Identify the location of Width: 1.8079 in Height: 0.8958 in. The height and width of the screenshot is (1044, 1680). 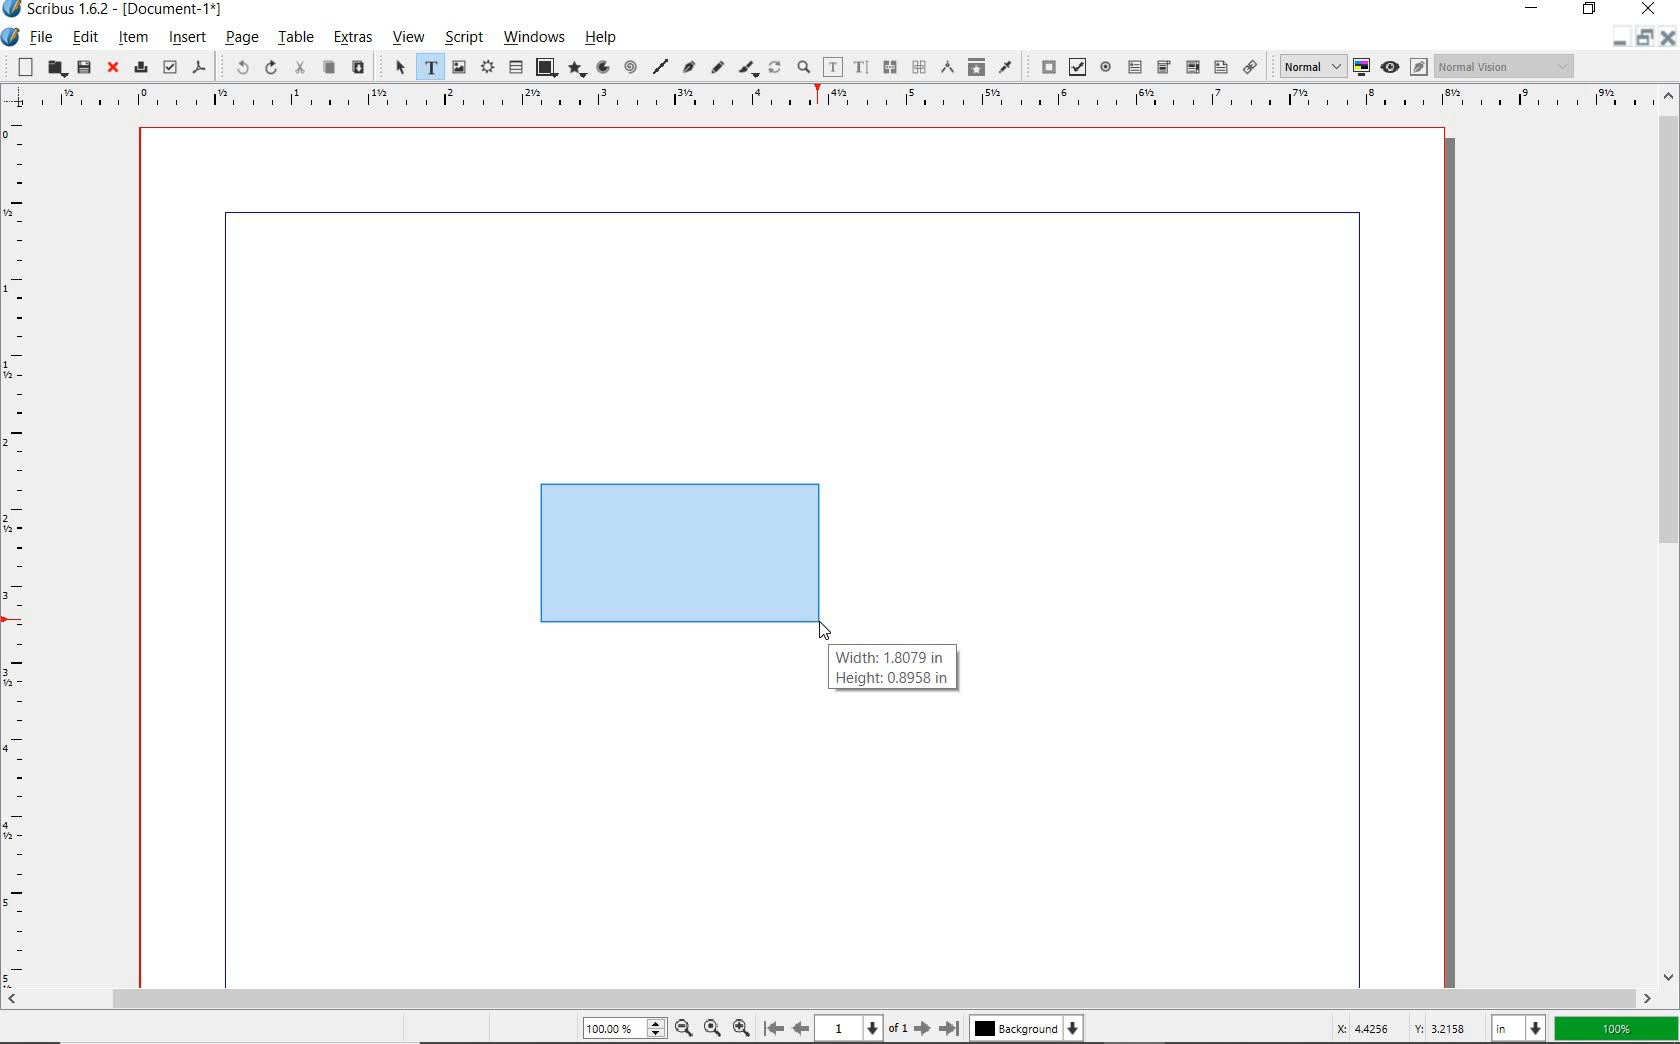
(892, 667).